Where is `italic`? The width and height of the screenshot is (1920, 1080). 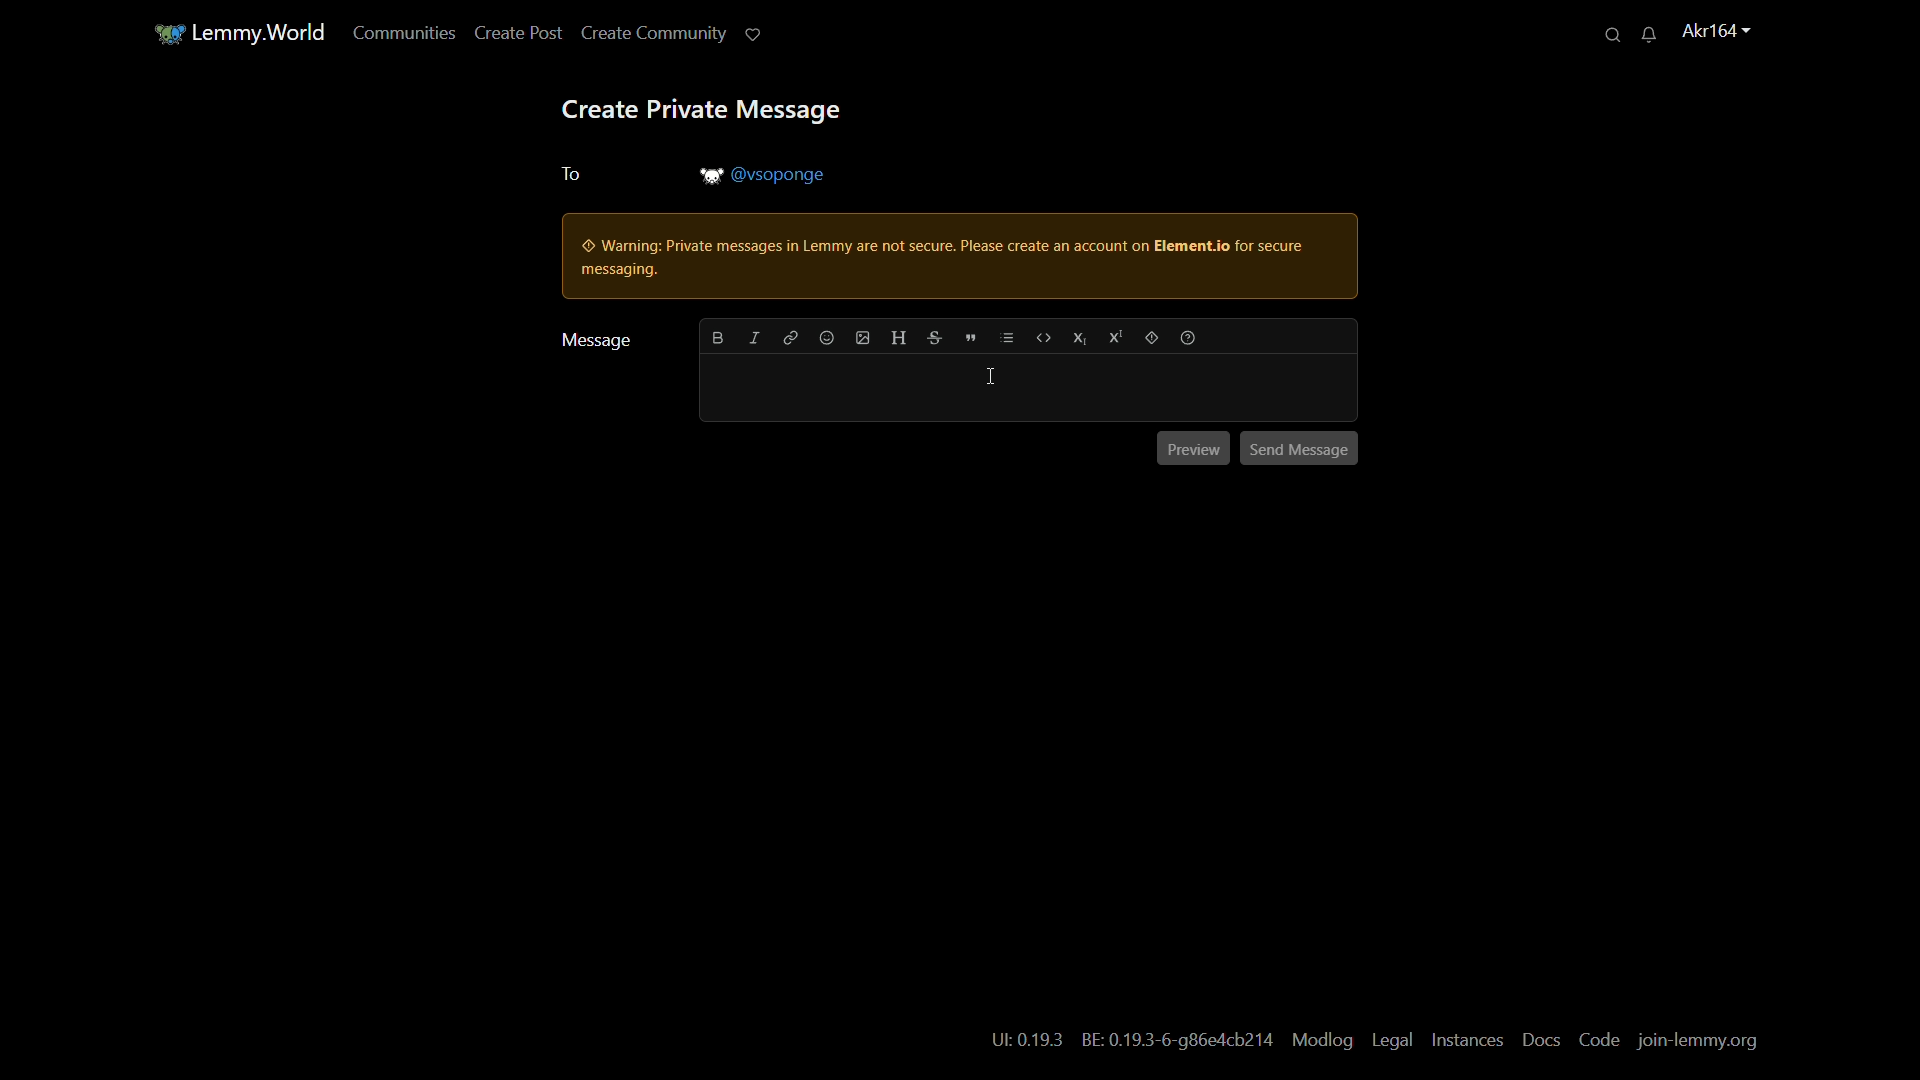
italic is located at coordinates (754, 339).